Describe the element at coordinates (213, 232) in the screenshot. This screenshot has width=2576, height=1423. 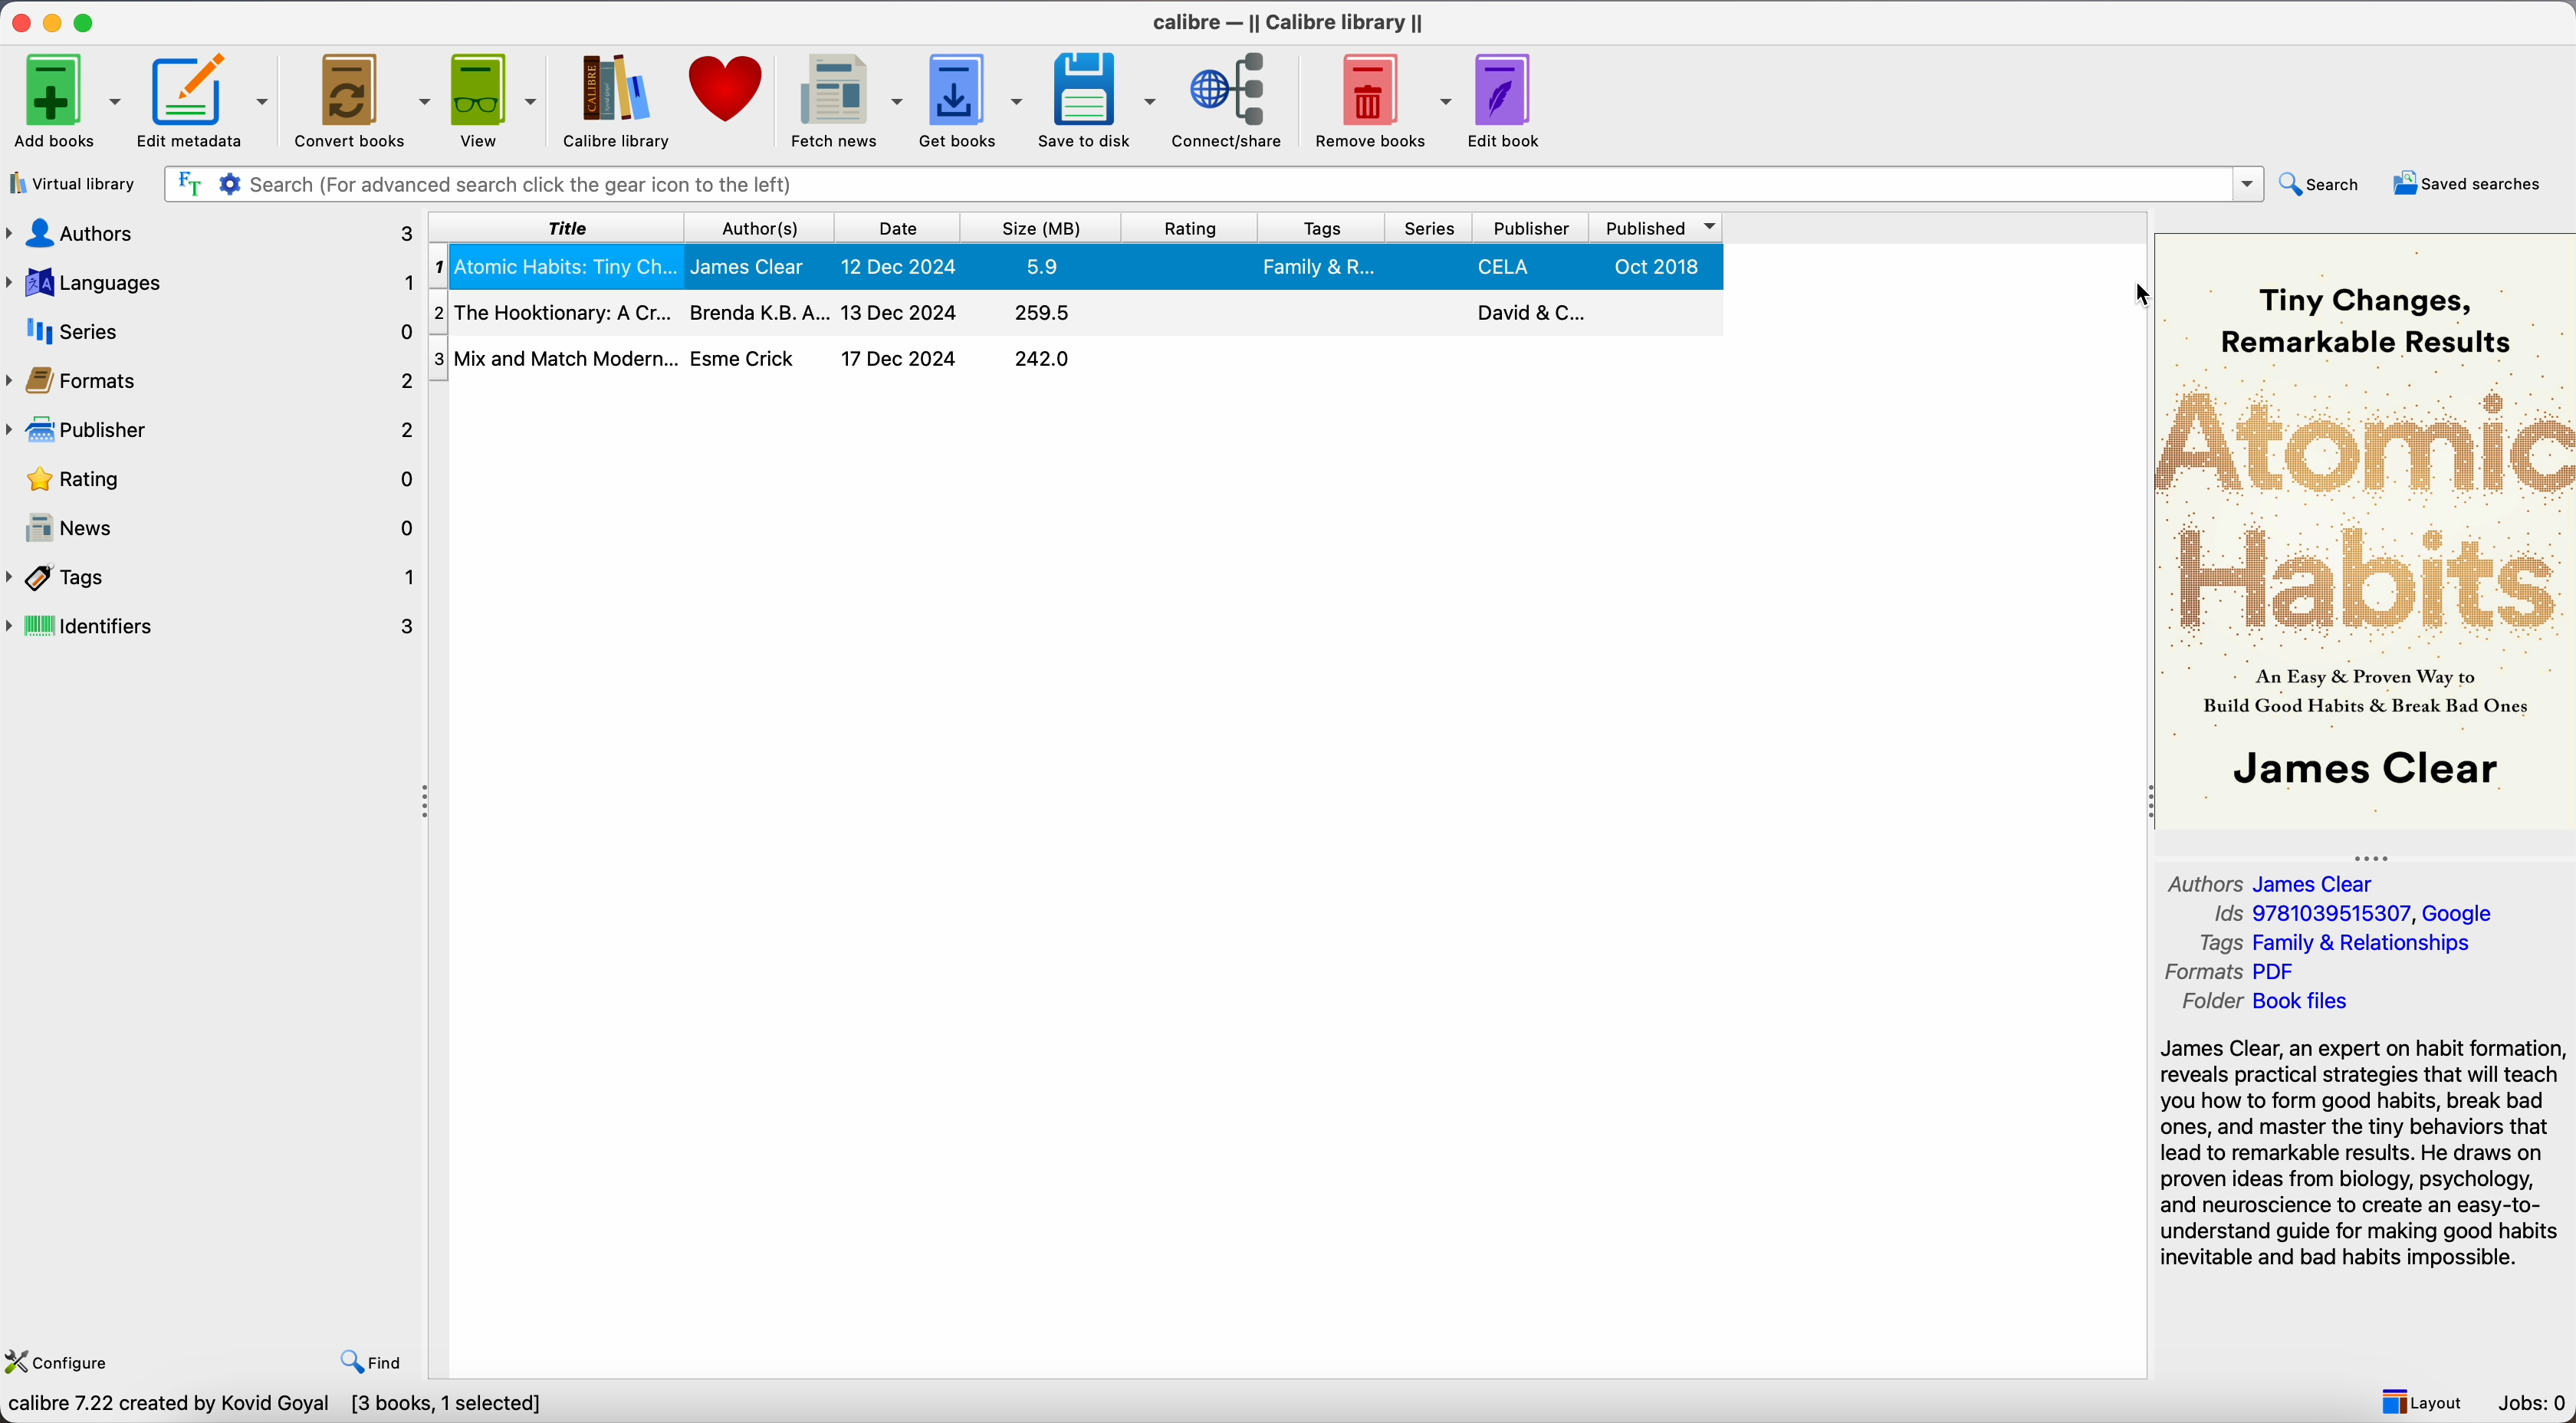
I see `authors` at that location.